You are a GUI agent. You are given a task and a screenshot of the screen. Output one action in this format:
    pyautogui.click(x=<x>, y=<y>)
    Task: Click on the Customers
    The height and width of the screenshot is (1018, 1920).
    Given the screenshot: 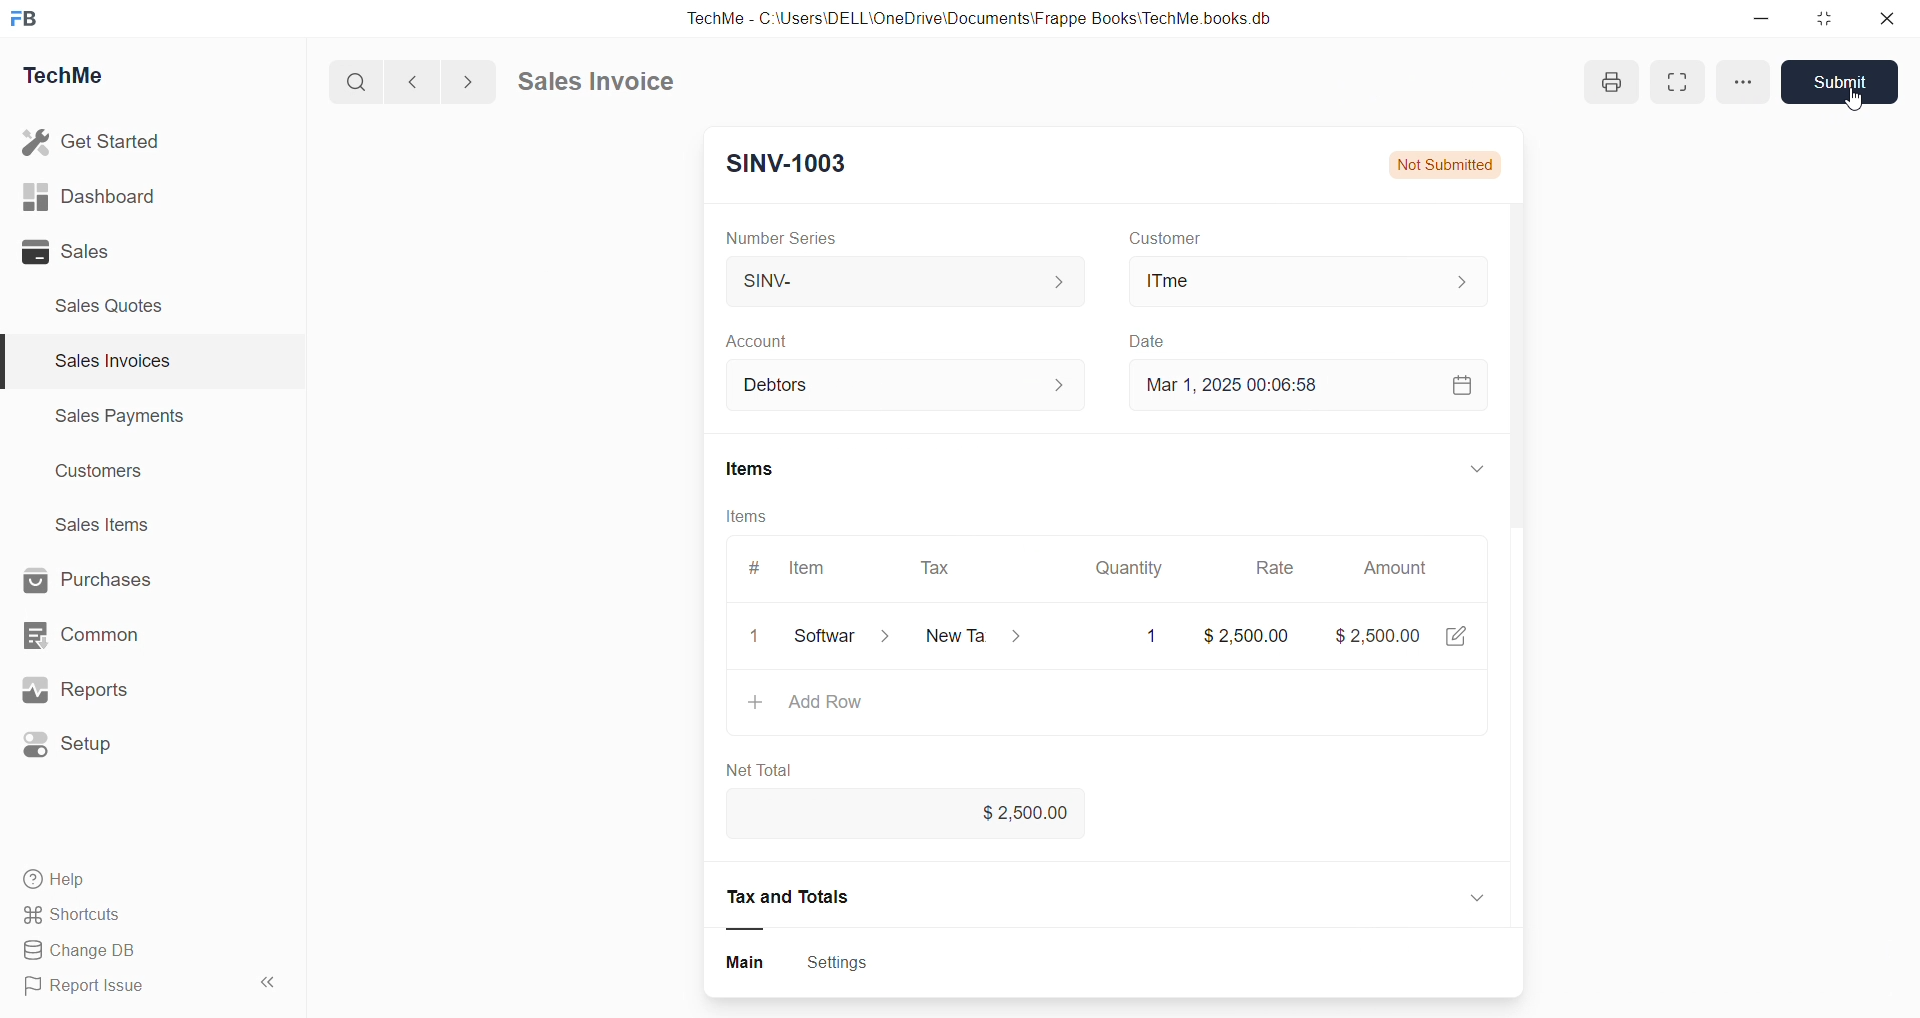 What is the action you would take?
    pyautogui.click(x=110, y=476)
    